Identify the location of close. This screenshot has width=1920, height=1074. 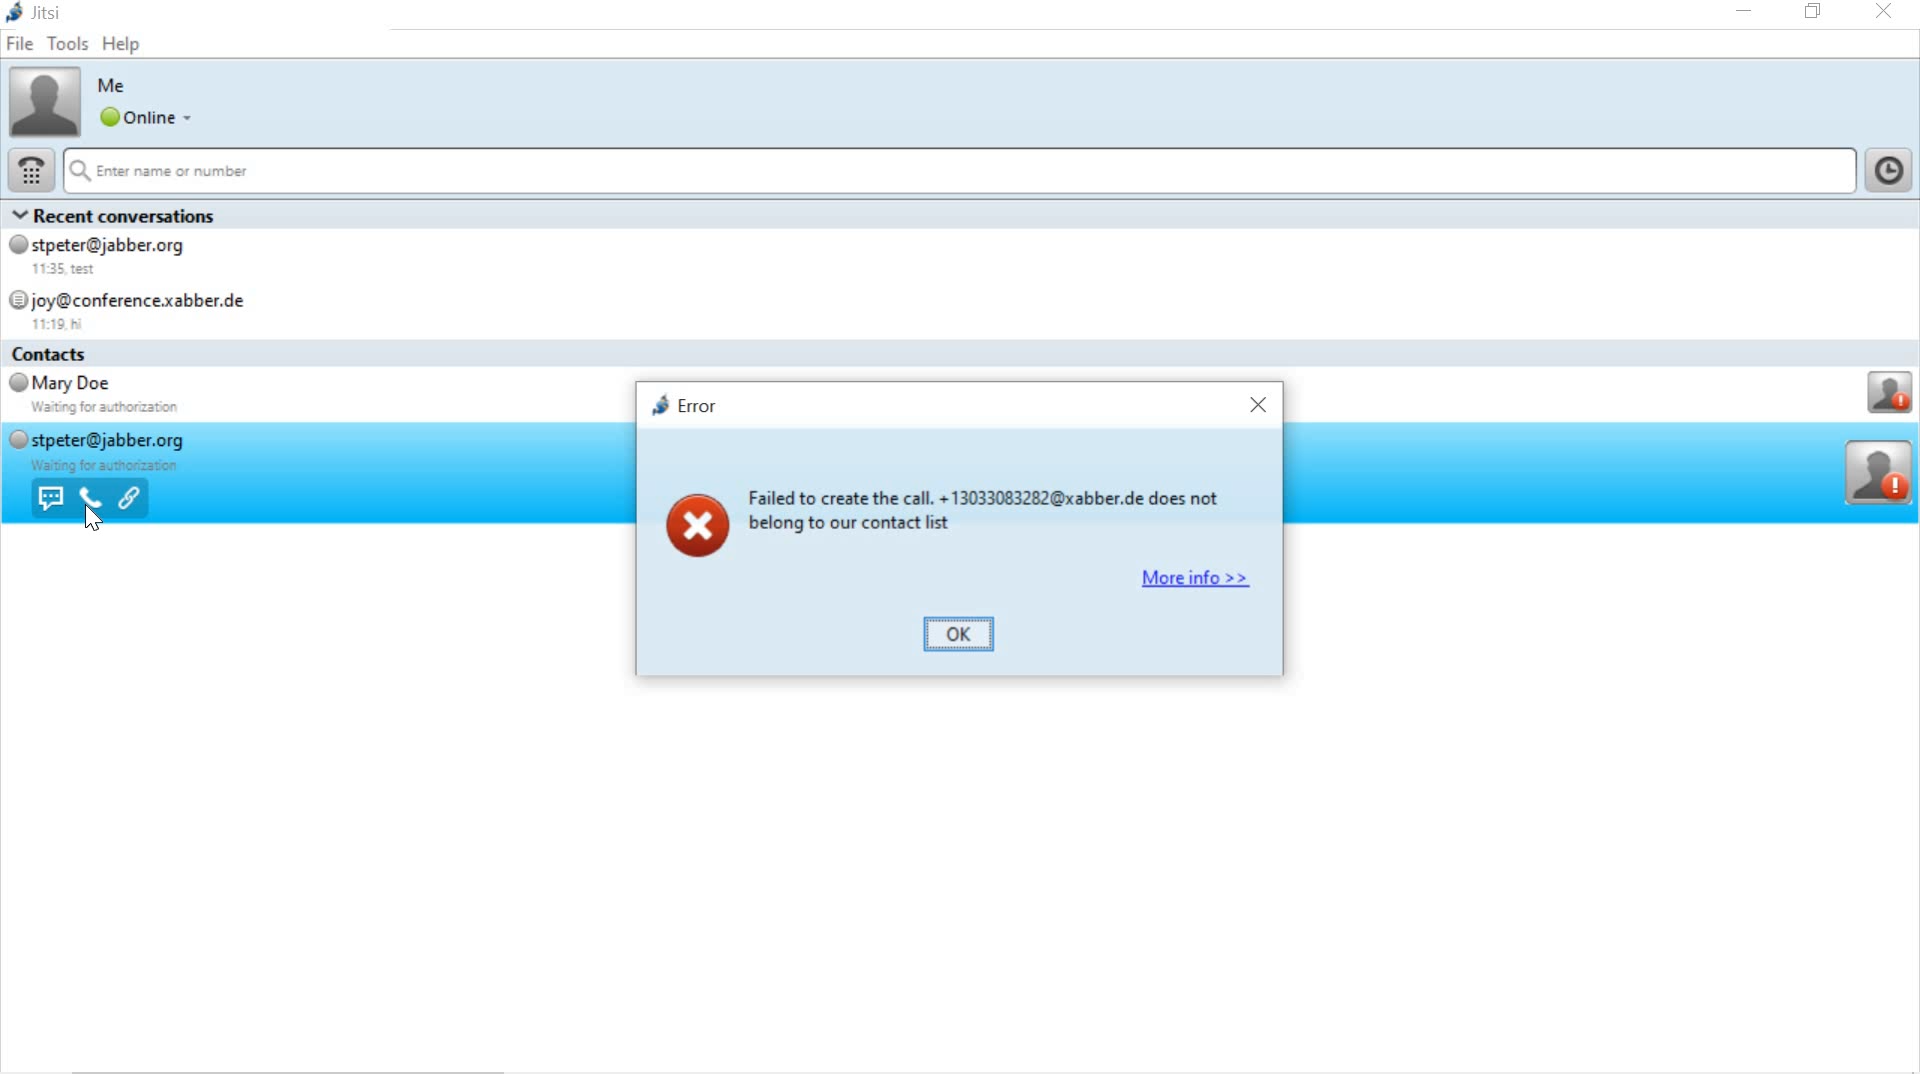
(1253, 404).